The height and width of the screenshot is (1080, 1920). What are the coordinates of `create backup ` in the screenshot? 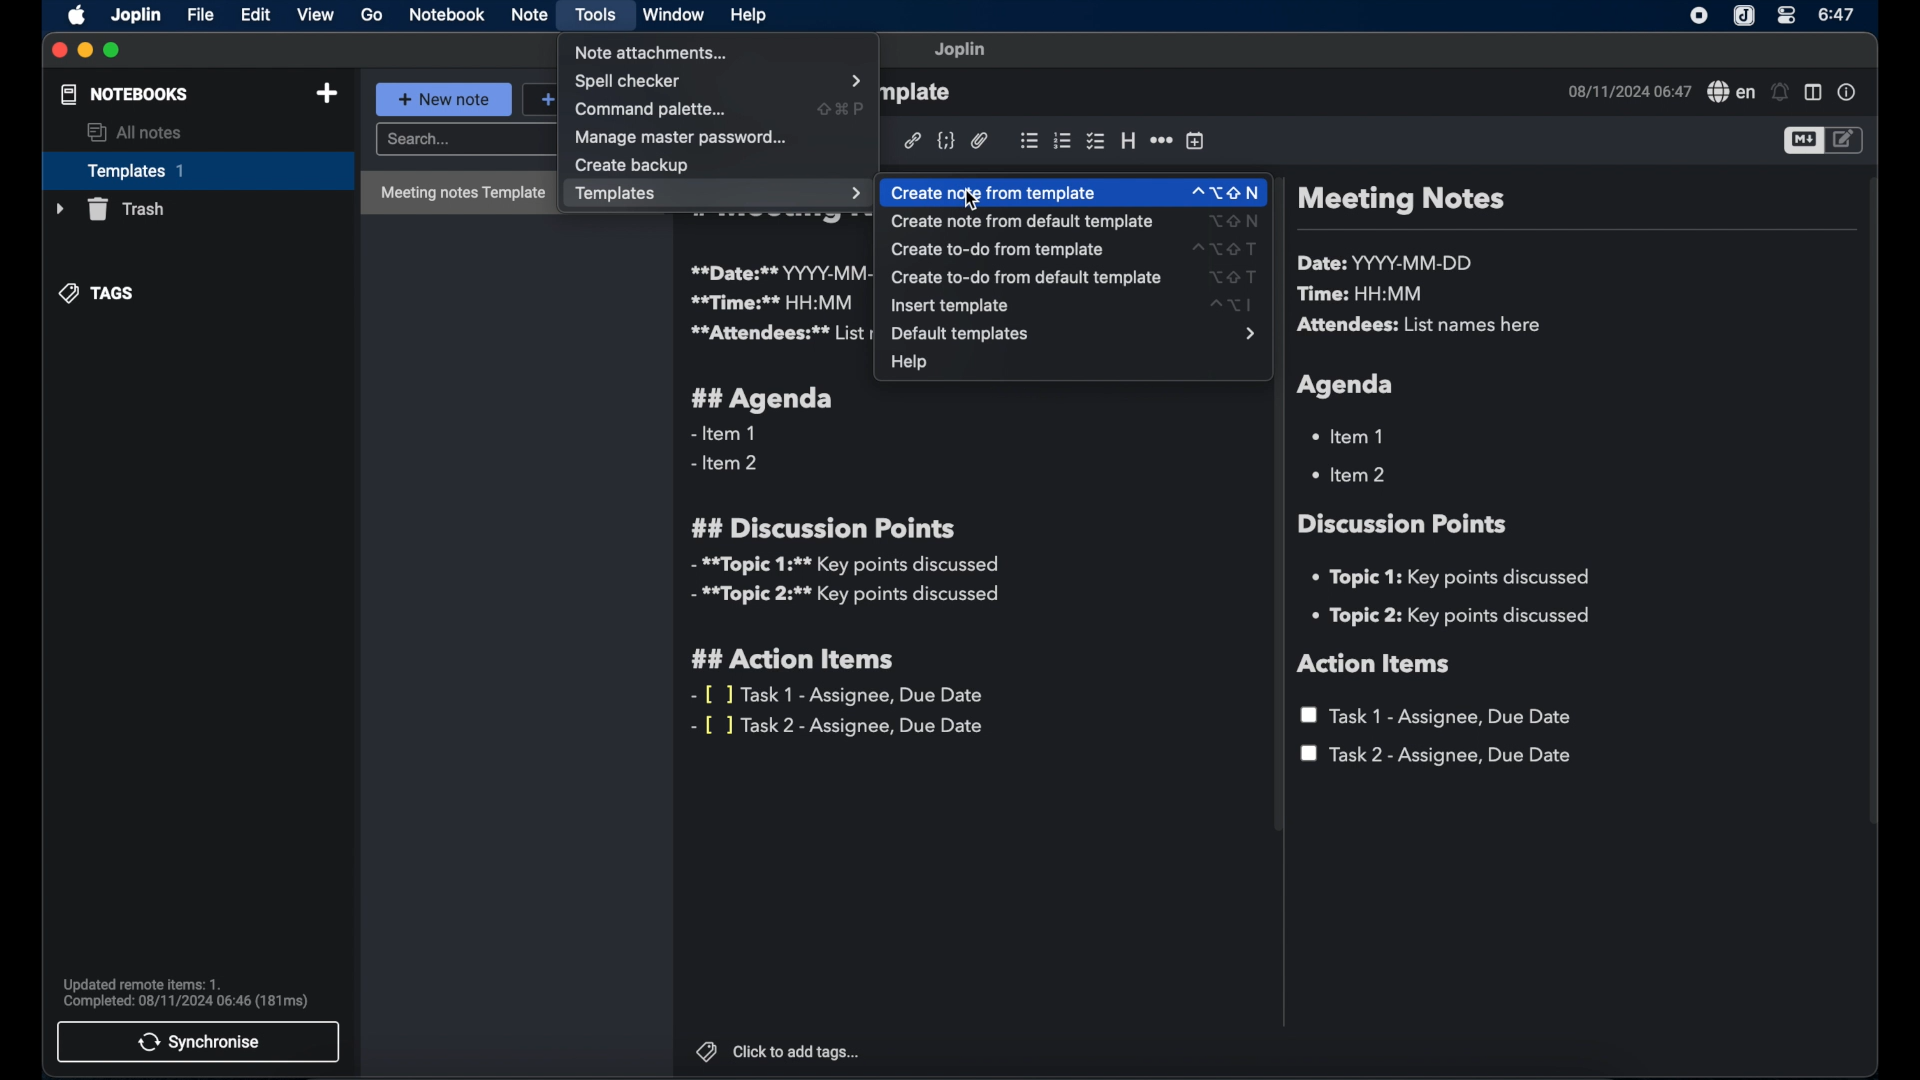 It's located at (632, 165).